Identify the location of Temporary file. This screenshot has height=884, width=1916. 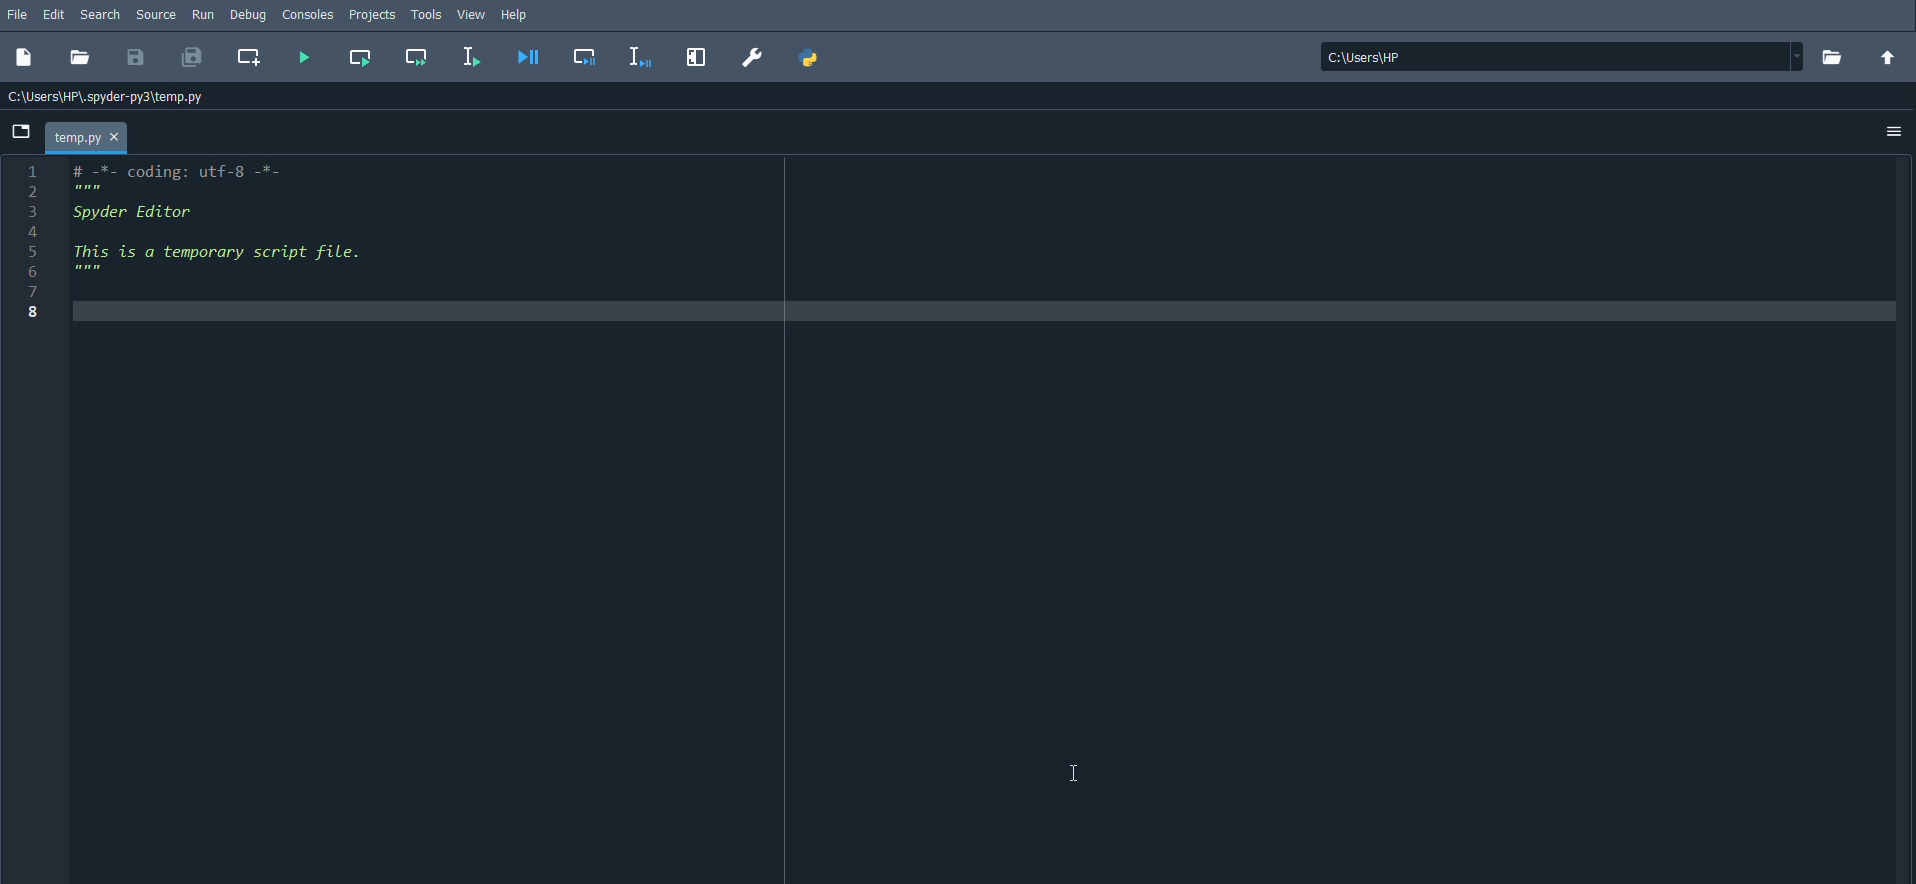
(89, 135).